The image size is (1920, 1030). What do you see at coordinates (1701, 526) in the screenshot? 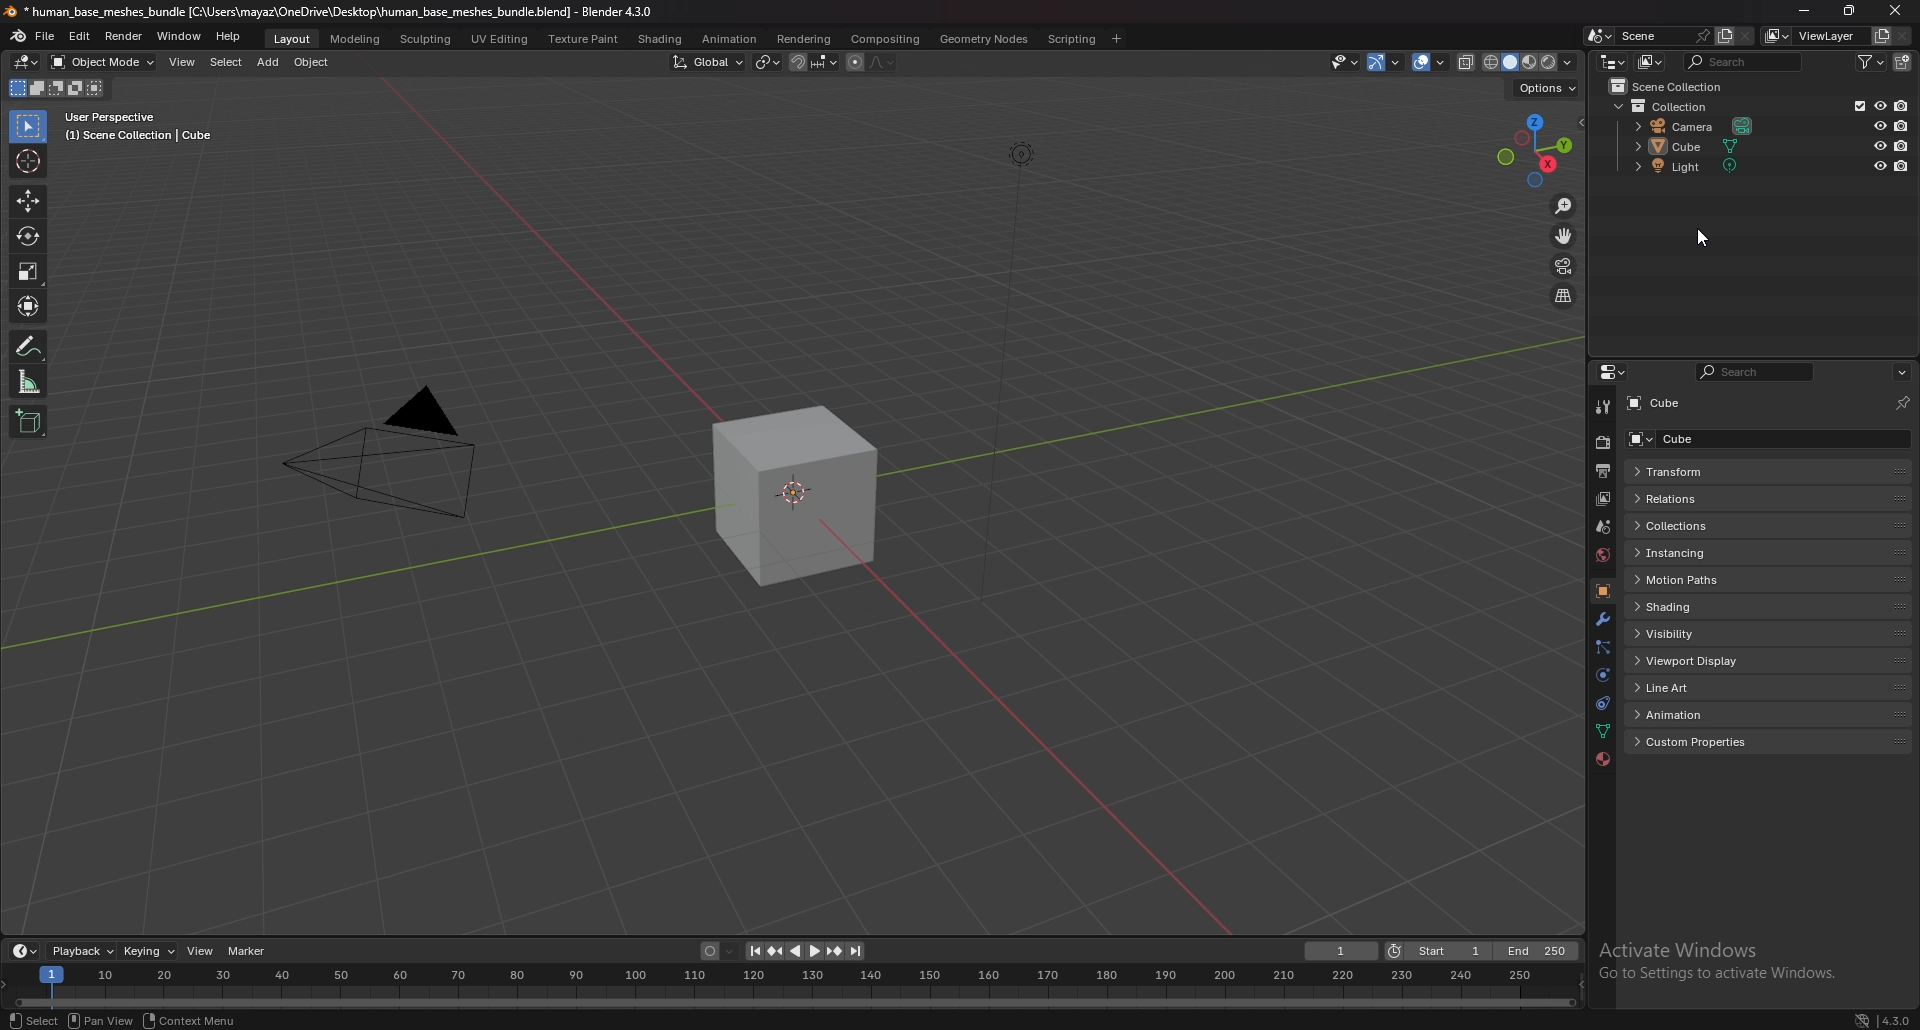
I see `collections` at bounding box center [1701, 526].